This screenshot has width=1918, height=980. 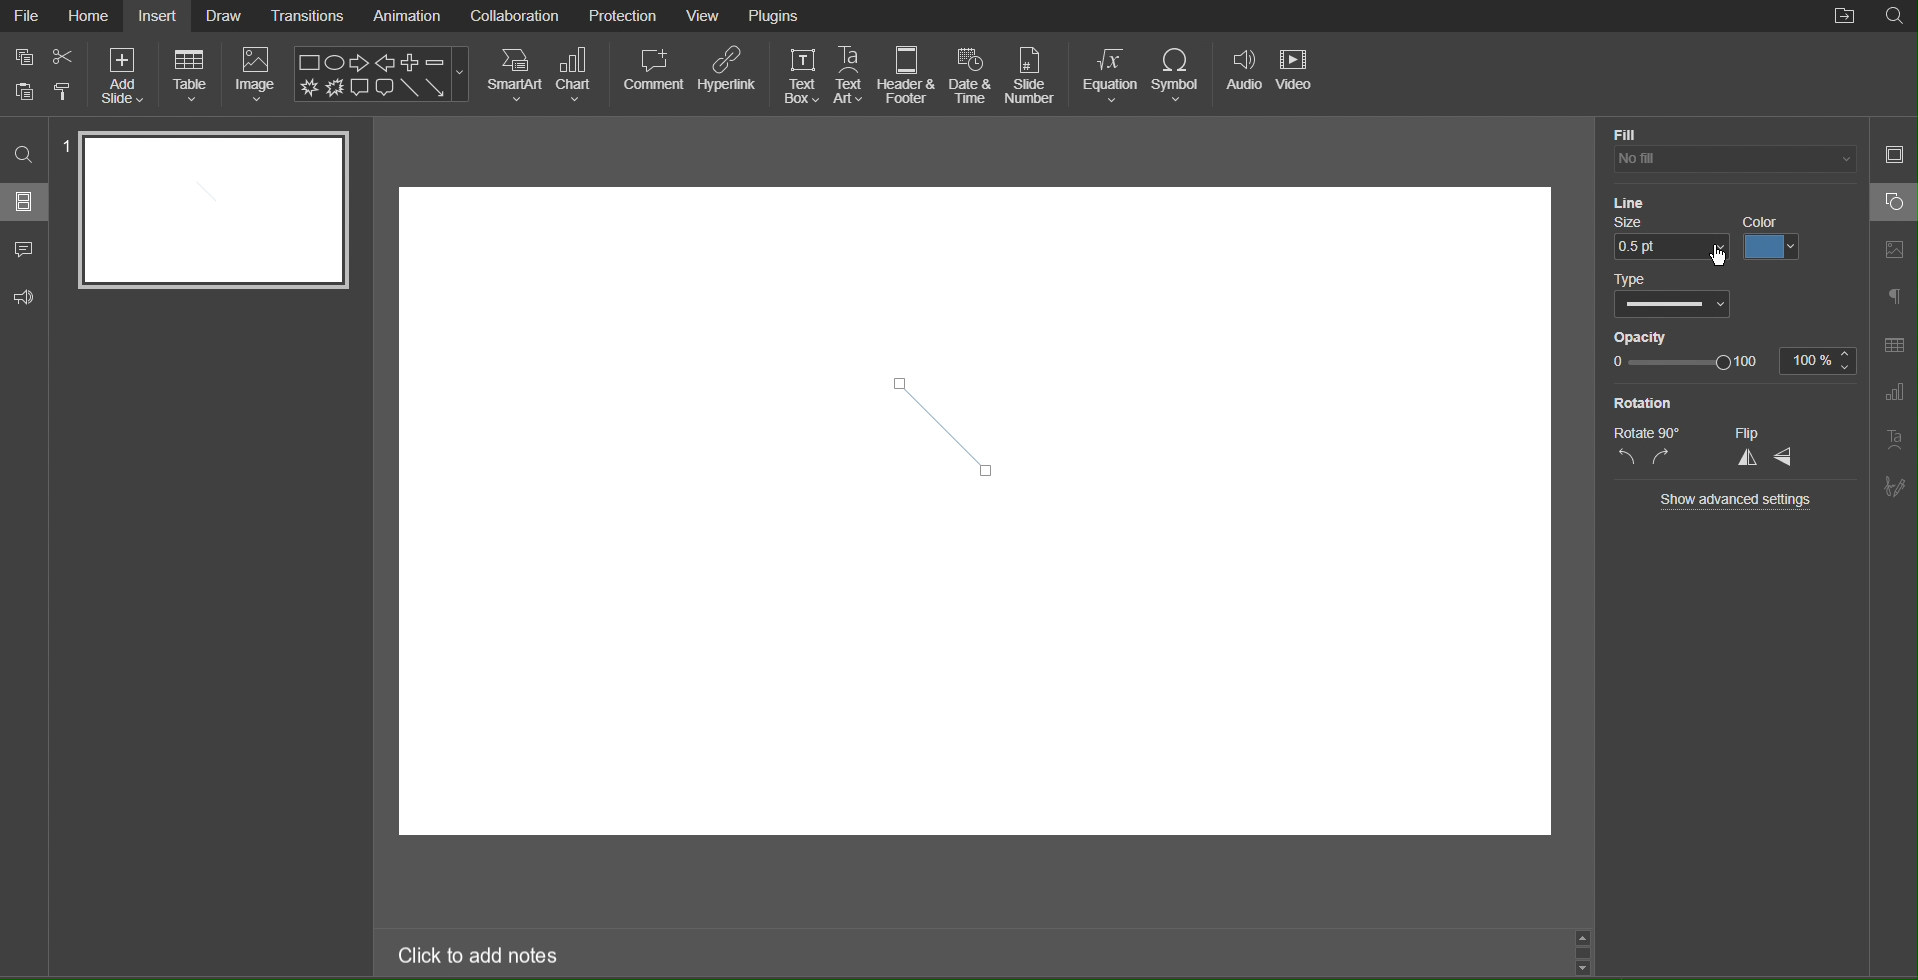 I want to click on Rotate CW, so click(x=1663, y=458).